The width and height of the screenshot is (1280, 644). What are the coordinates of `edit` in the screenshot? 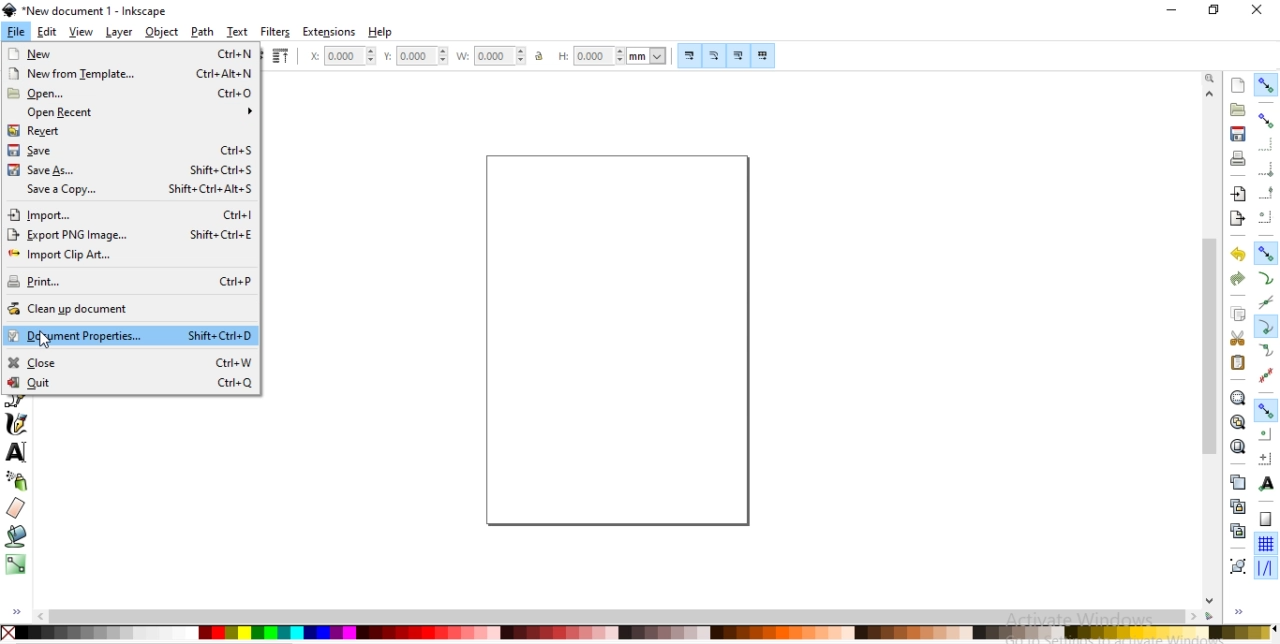 It's located at (46, 32).